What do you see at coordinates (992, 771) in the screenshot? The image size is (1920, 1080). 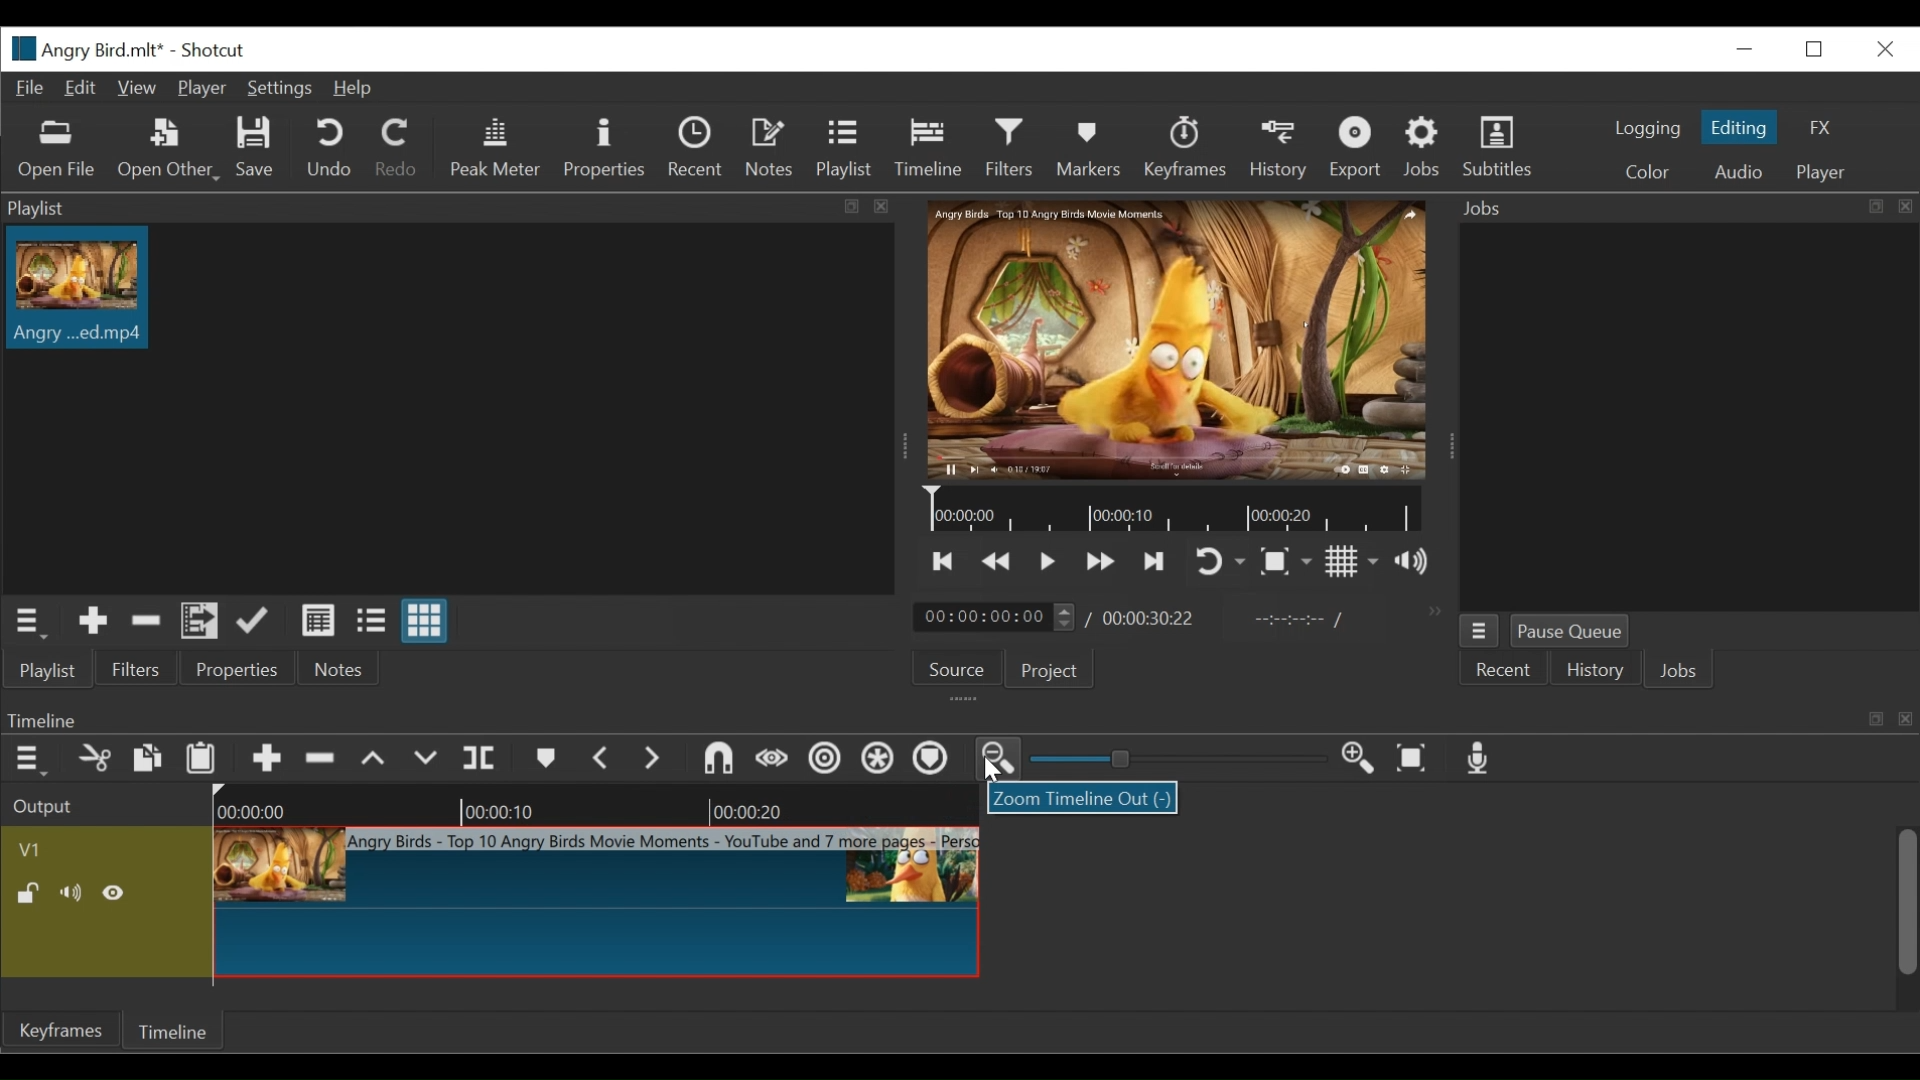 I see `cursor` at bounding box center [992, 771].